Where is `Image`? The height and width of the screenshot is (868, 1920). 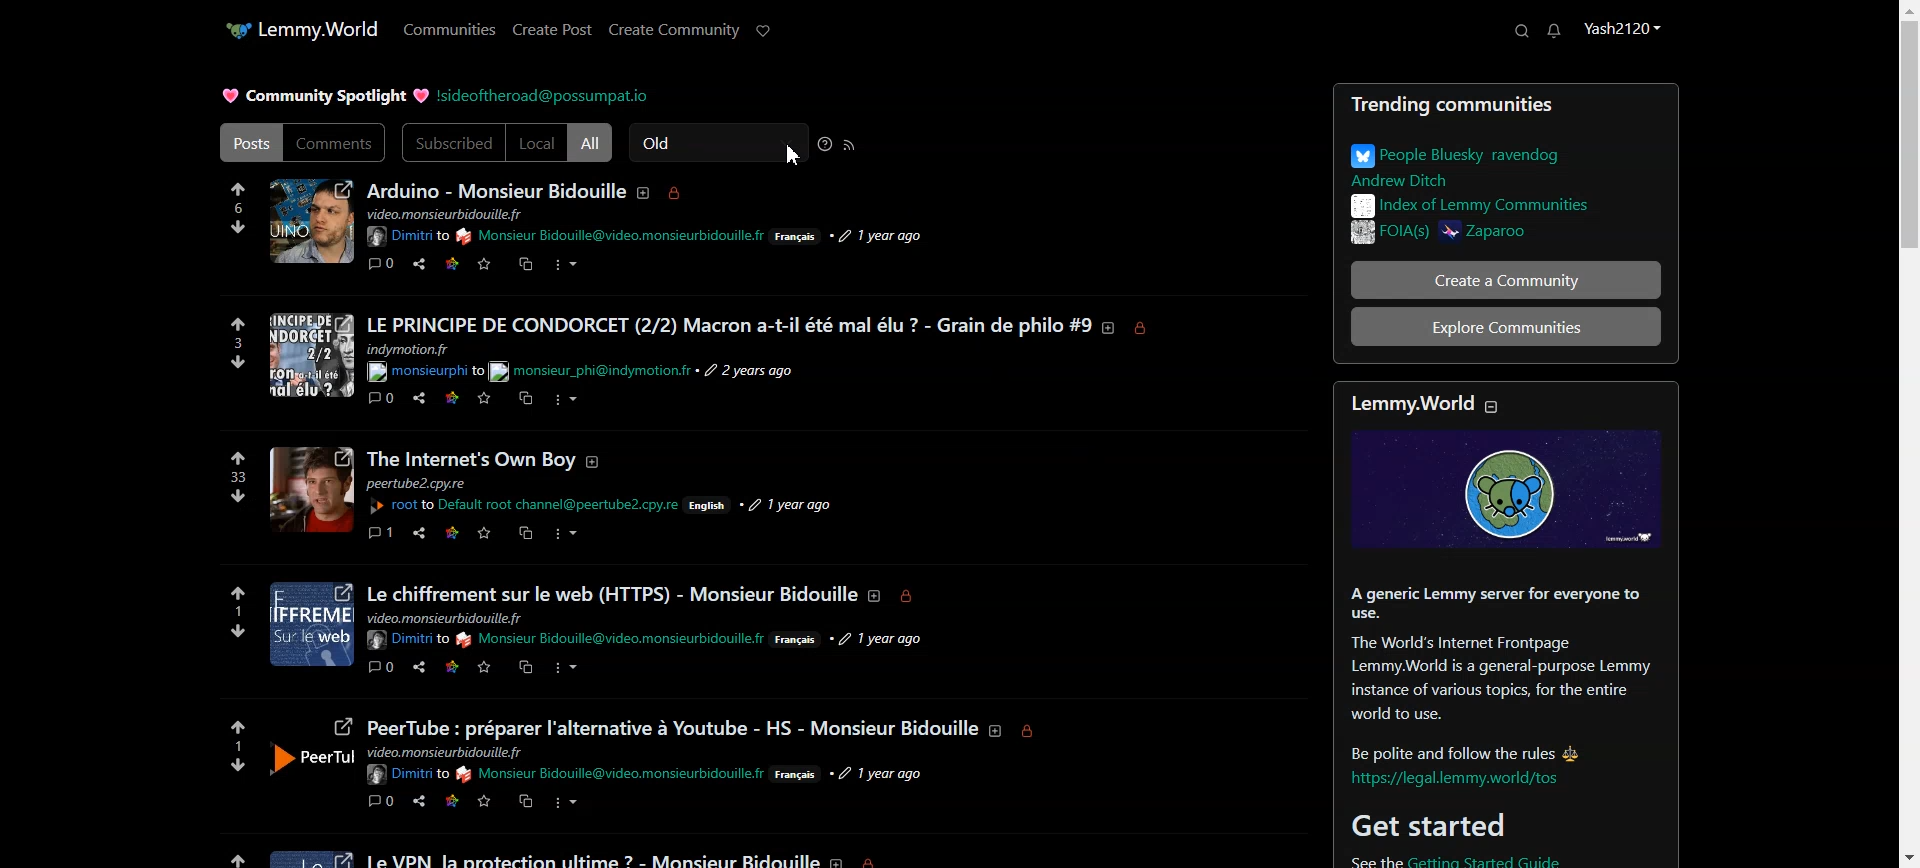 Image is located at coordinates (1505, 491).